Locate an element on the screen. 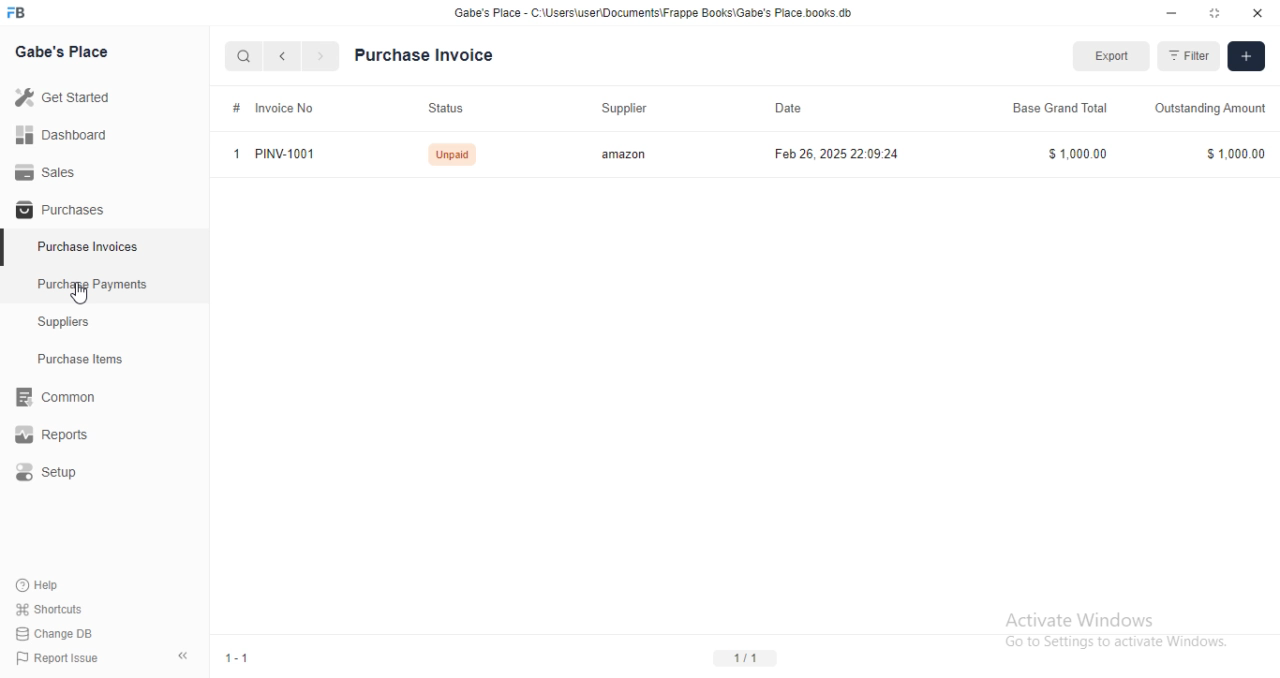   is located at coordinates (234, 108).